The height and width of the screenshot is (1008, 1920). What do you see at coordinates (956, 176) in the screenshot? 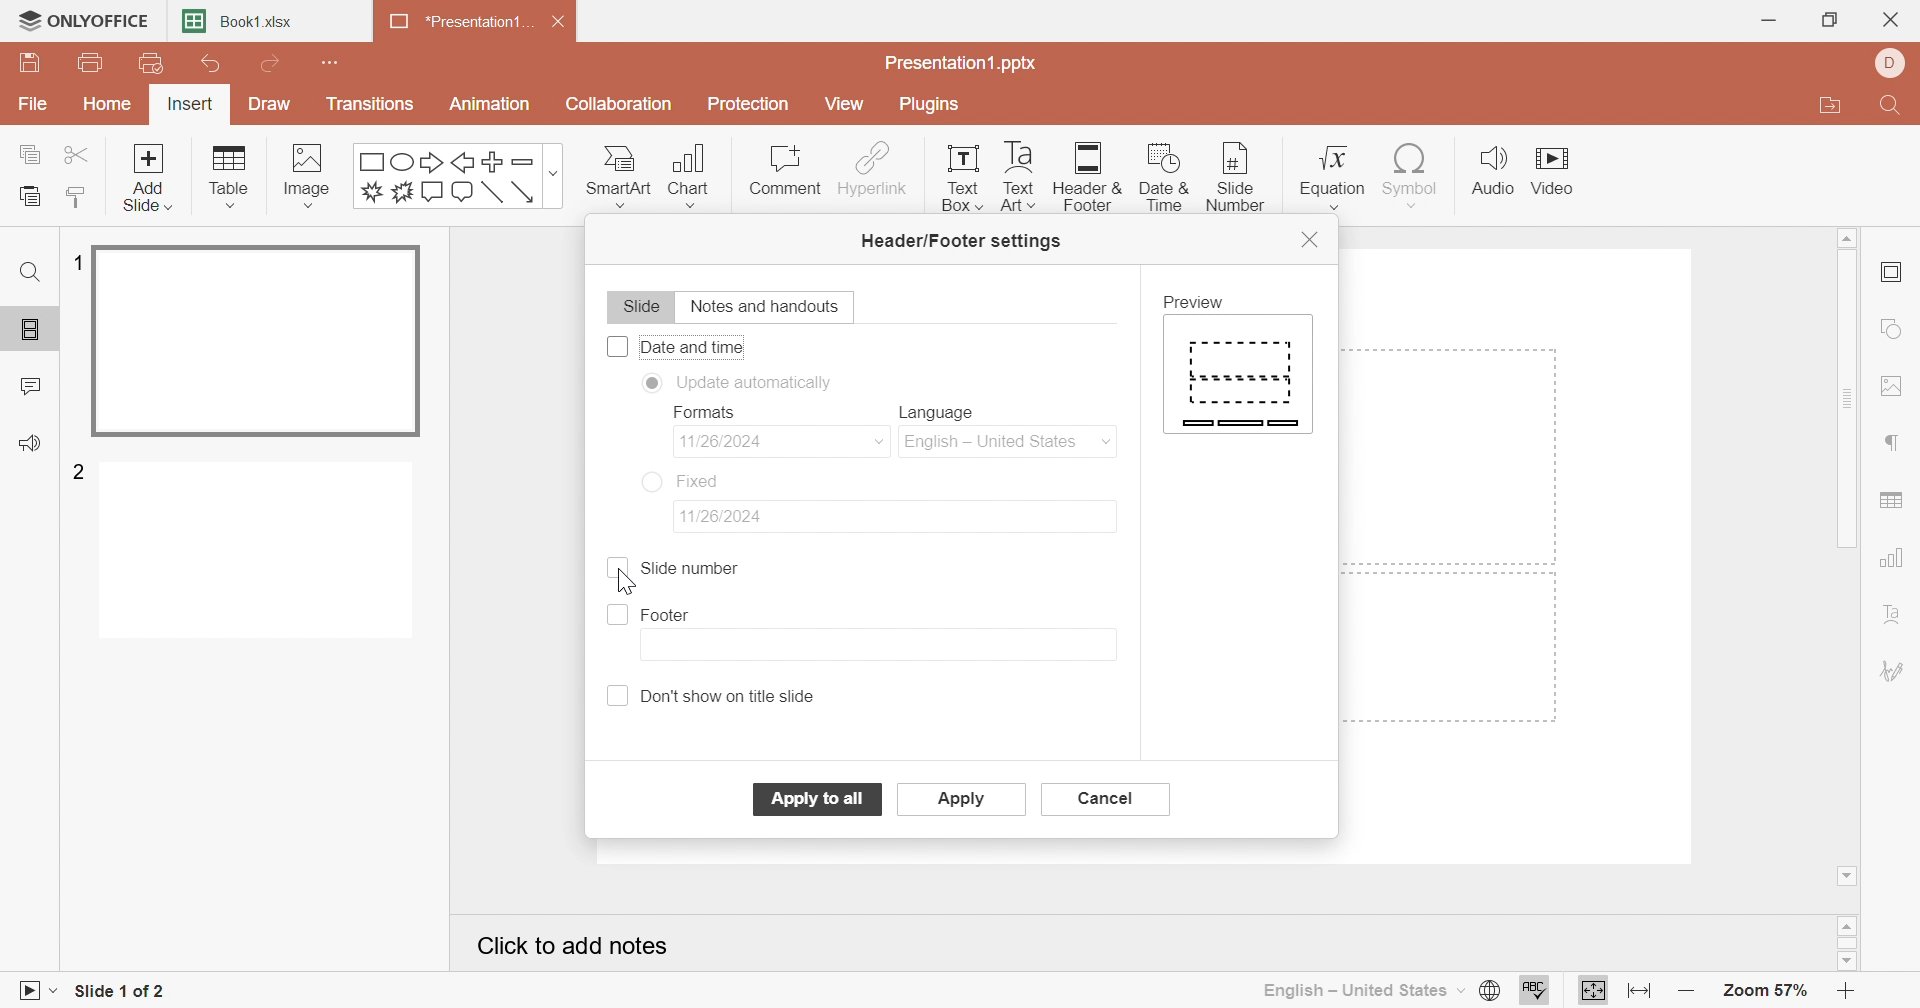
I see `Text Box` at bounding box center [956, 176].